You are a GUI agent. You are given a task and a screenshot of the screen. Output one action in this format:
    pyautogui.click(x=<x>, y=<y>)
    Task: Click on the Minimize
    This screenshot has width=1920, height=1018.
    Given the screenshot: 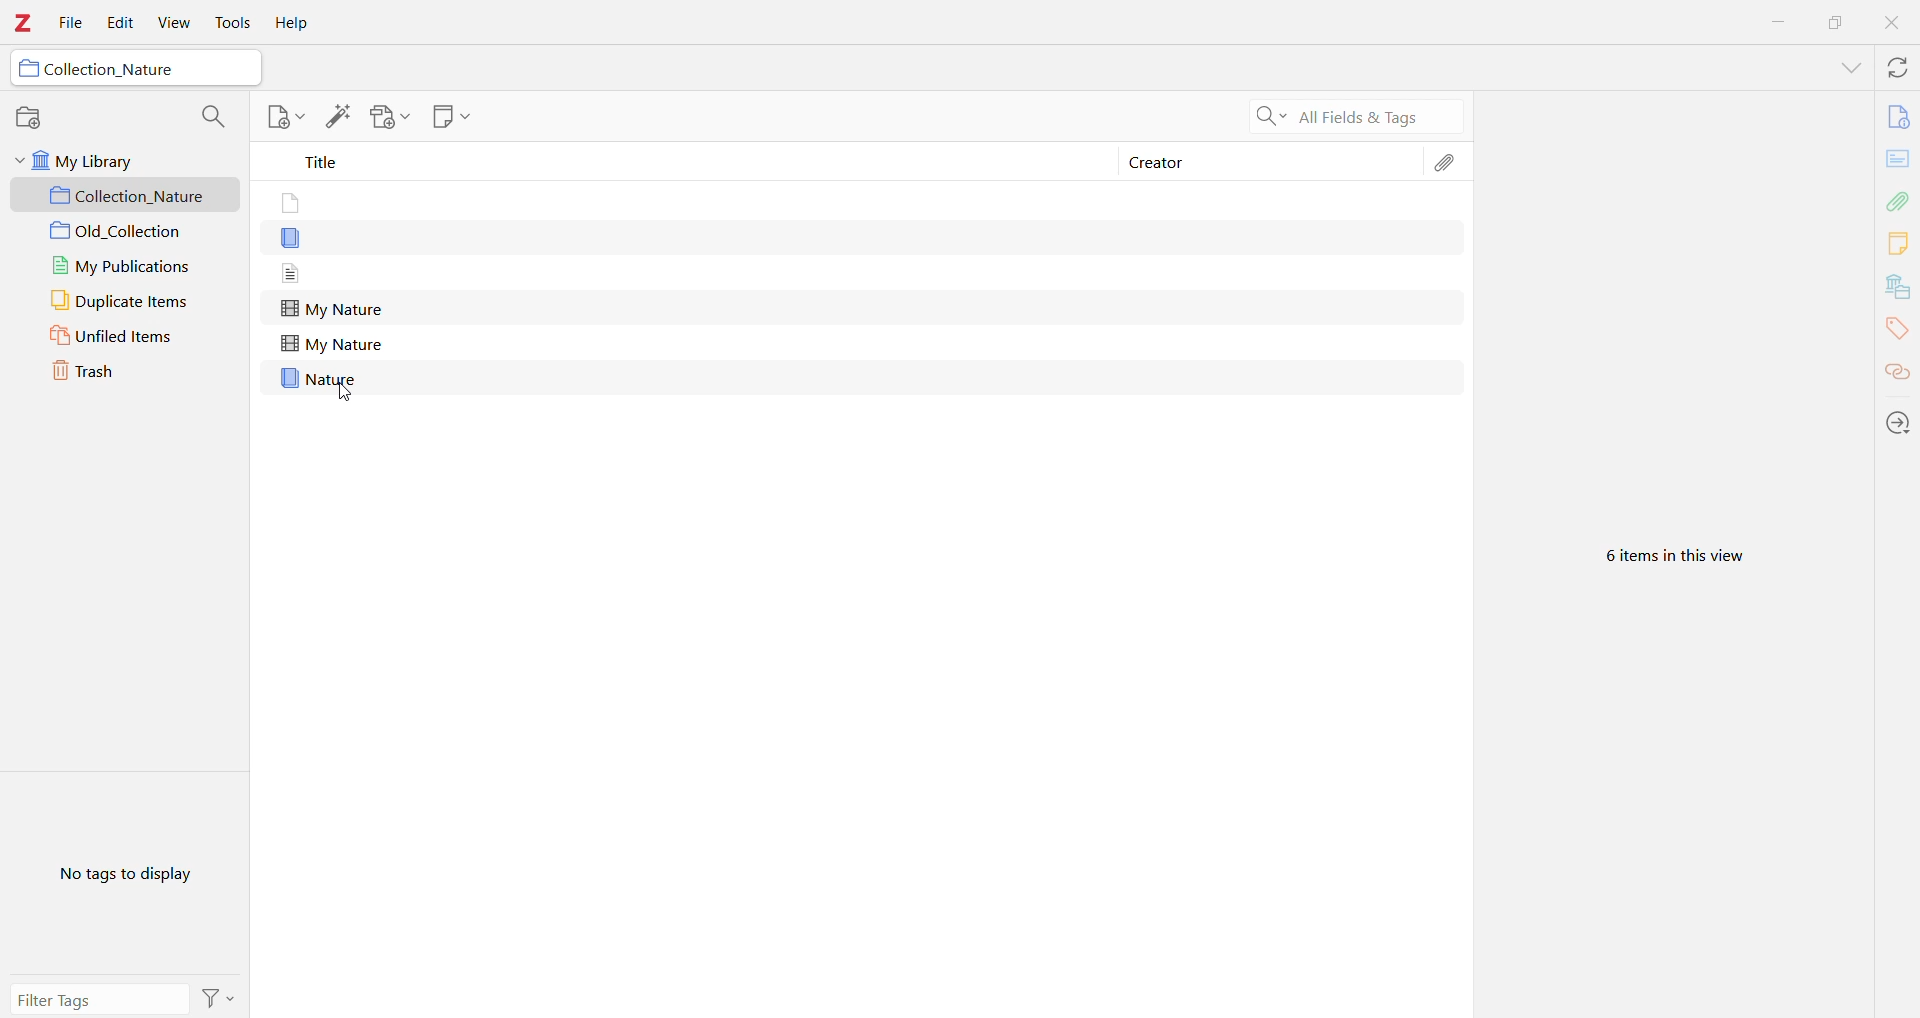 What is the action you would take?
    pyautogui.click(x=1775, y=21)
    